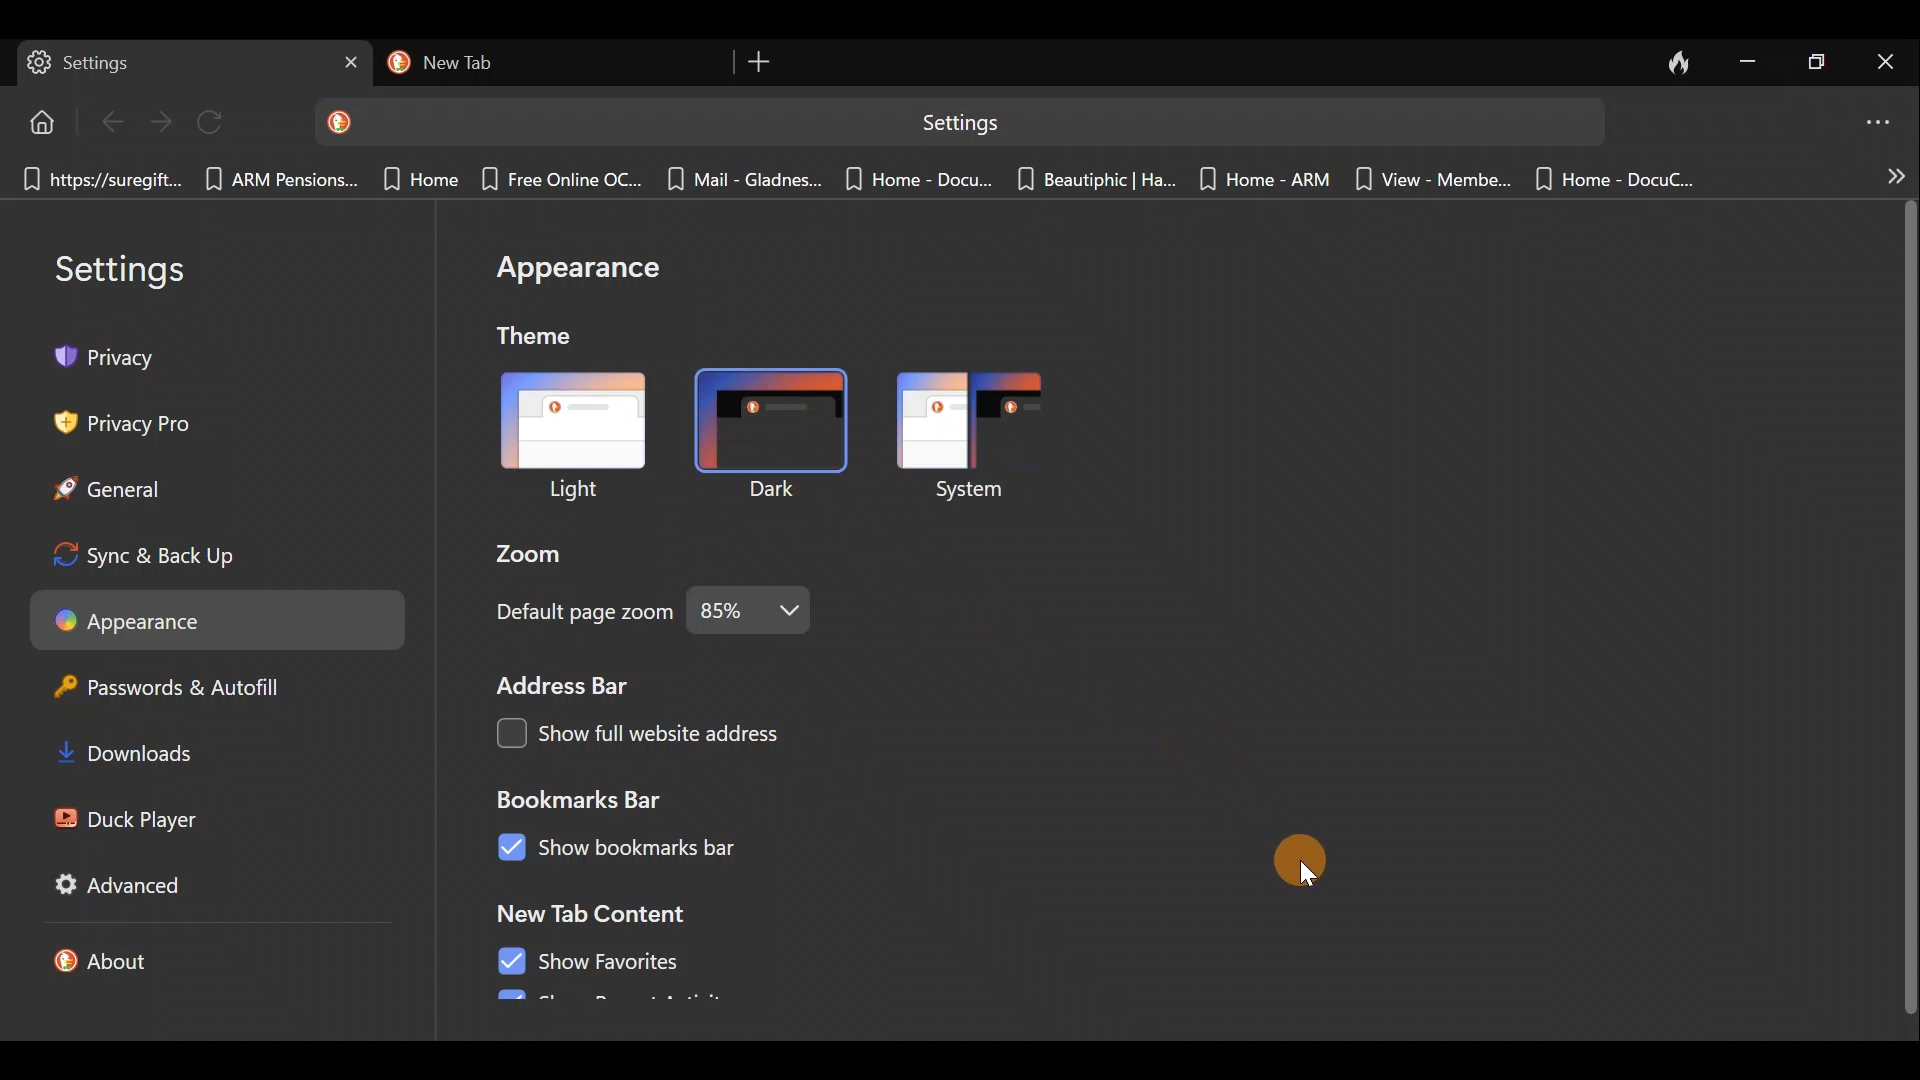  What do you see at coordinates (98, 179) in the screenshot?
I see `Bookmark 1` at bounding box center [98, 179].